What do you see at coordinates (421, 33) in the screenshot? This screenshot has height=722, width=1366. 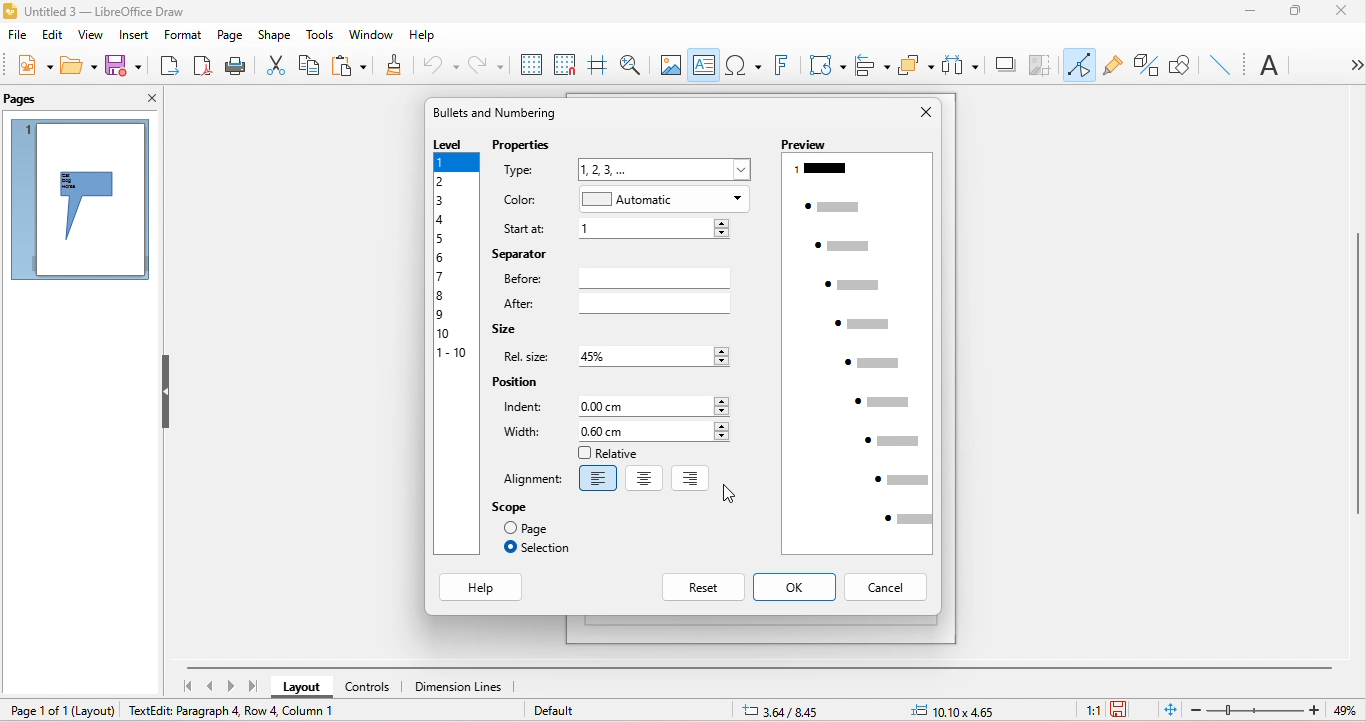 I see `help` at bounding box center [421, 33].